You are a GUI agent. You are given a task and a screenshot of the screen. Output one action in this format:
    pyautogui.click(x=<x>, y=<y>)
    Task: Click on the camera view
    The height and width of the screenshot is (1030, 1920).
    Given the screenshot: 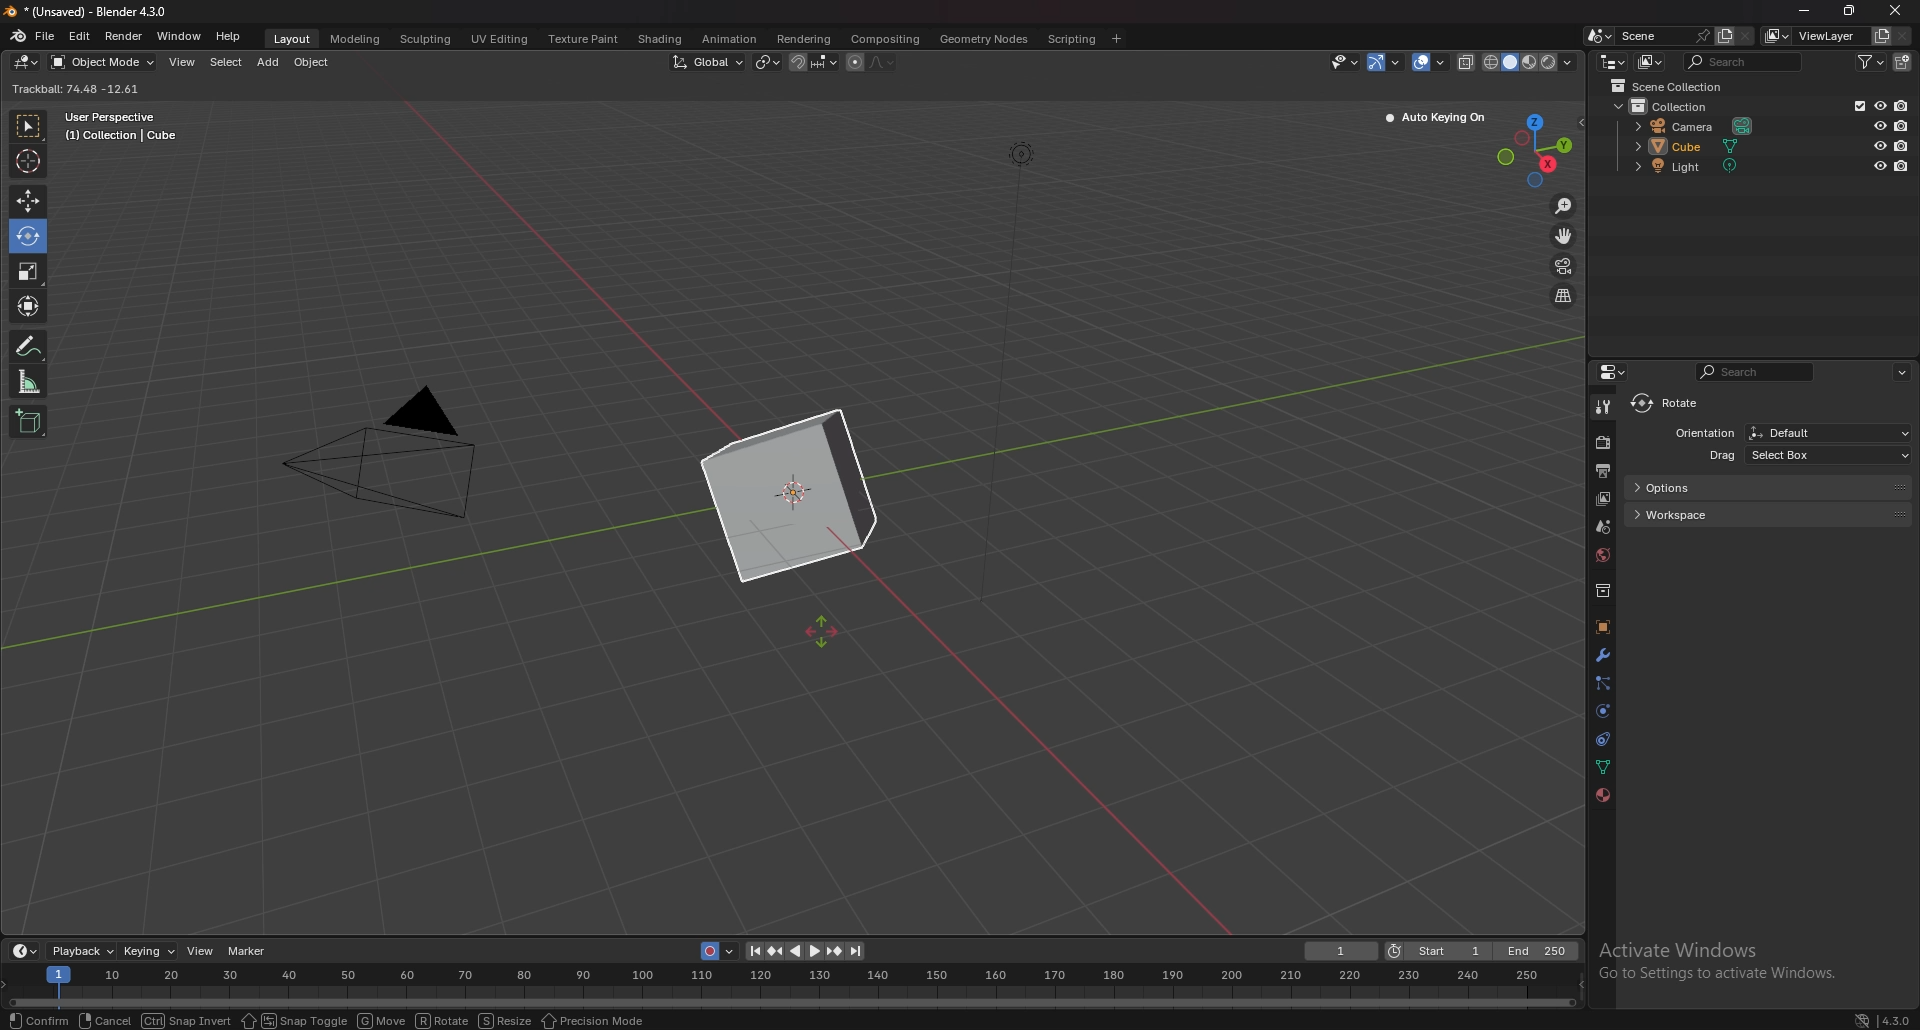 What is the action you would take?
    pyautogui.click(x=1565, y=265)
    